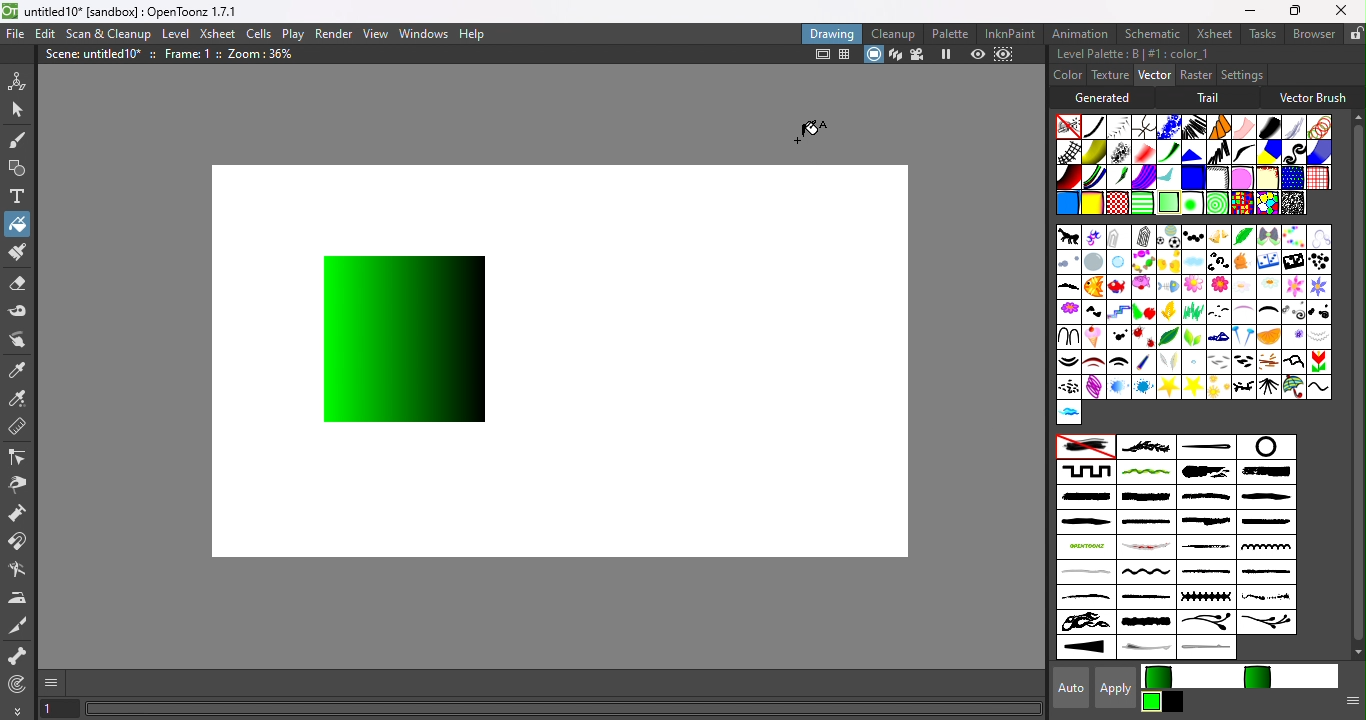 This screenshot has width=1366, height=720. Describe the element at coordinates (1194, 337) in the screenshot. I see `leaf2` at that location.